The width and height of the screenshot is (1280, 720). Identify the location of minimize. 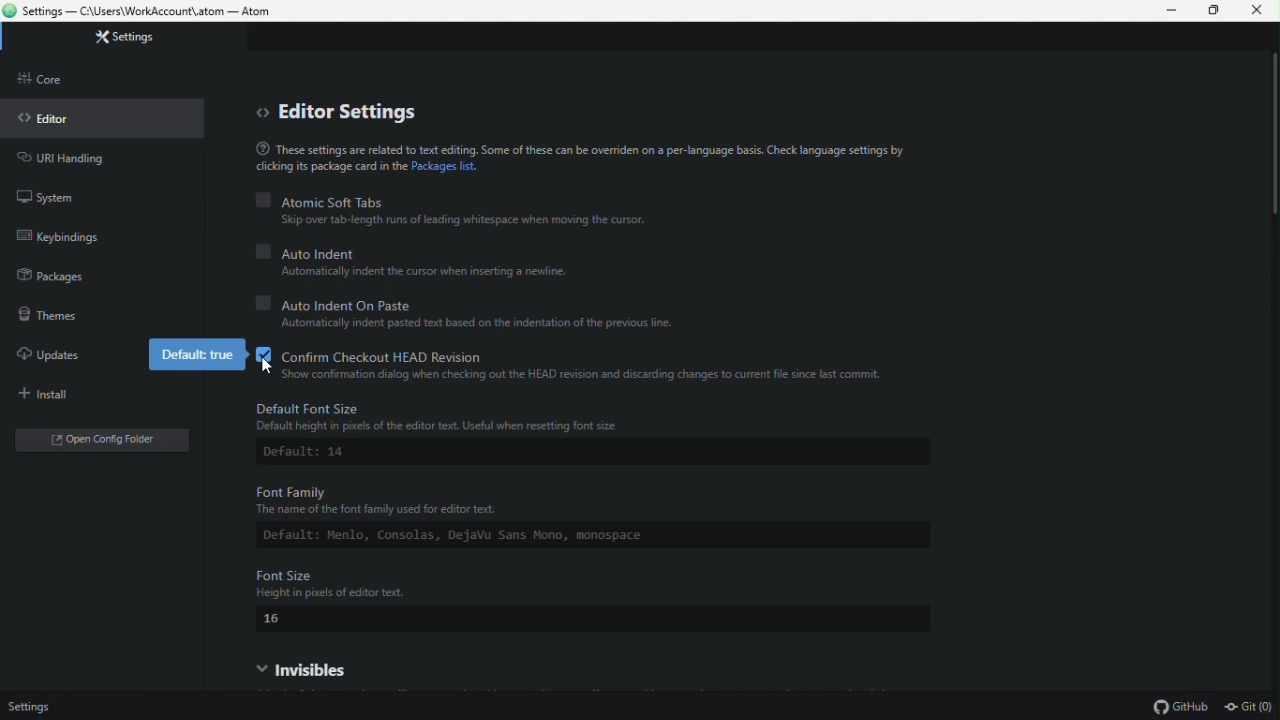
(1164, 12).